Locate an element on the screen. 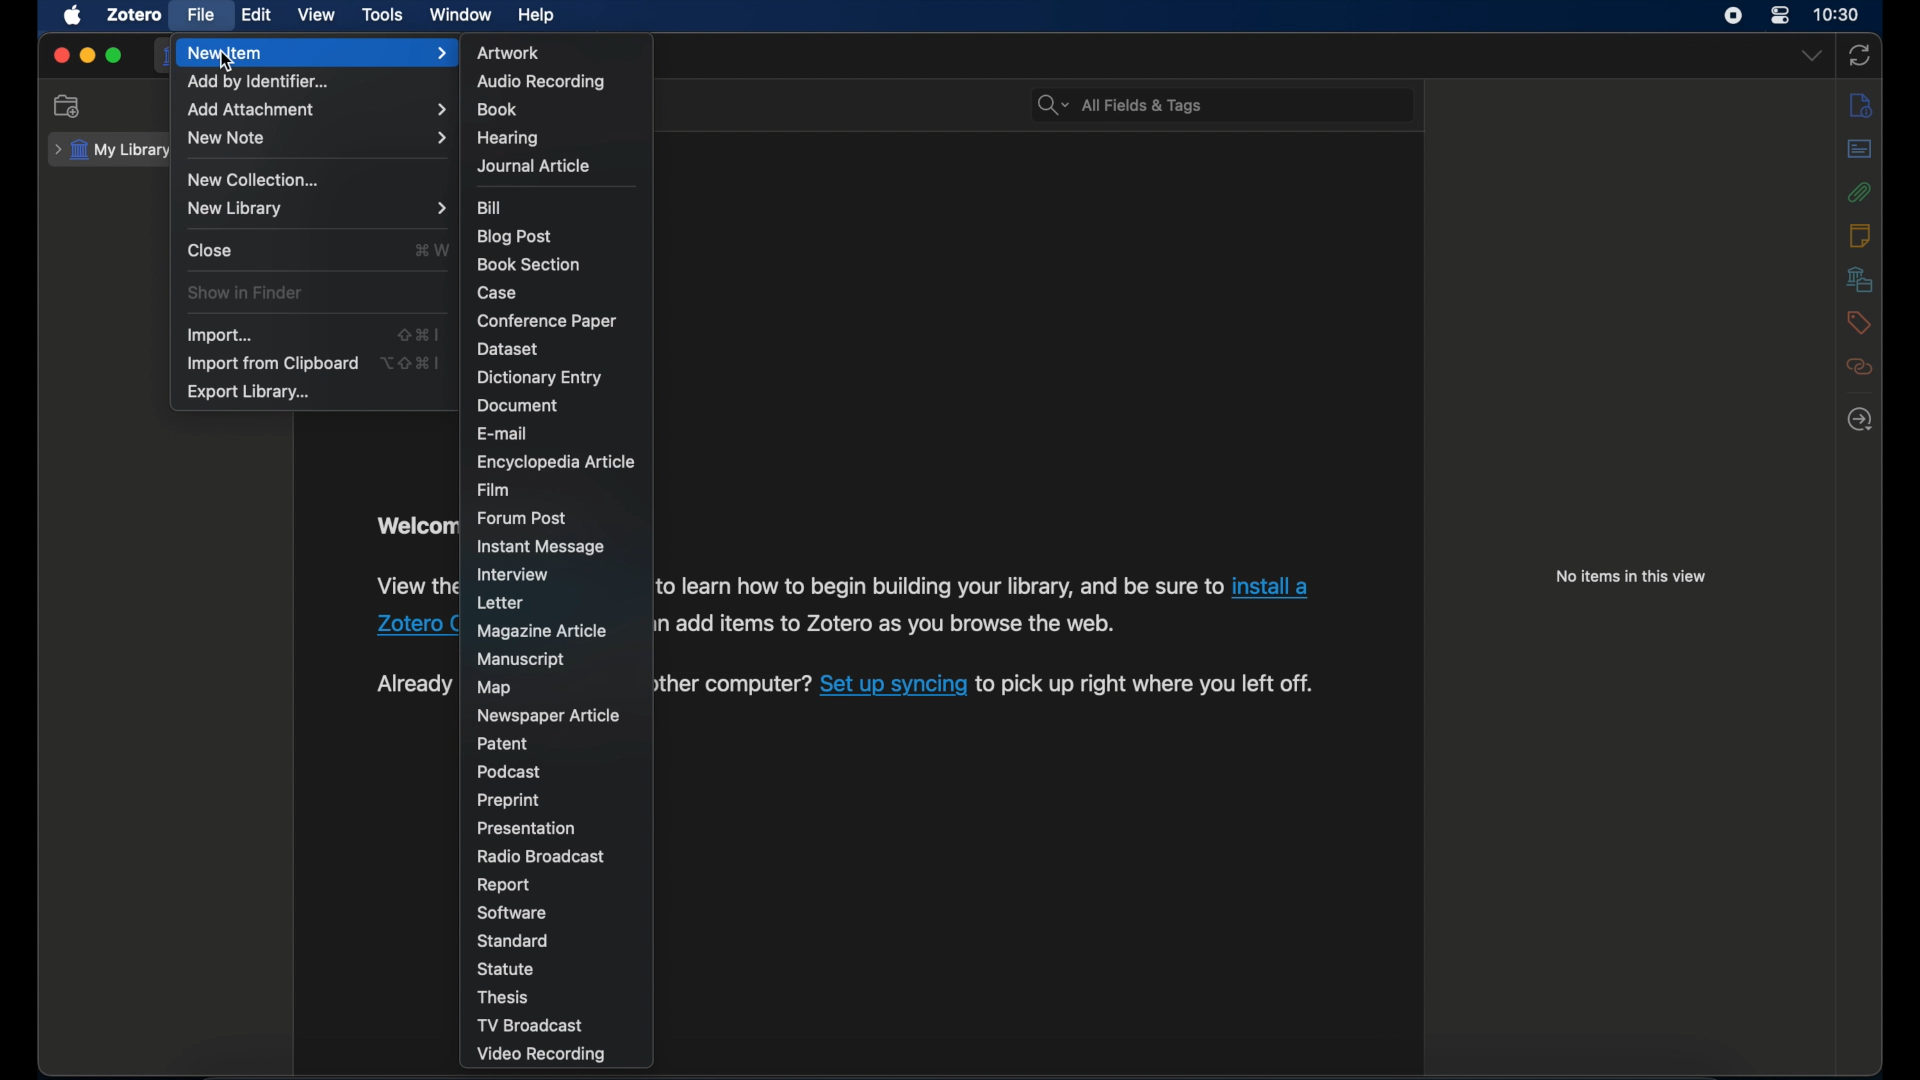 This screenshot has width=1920, height=1080. film is located at coordinates (494, 489).